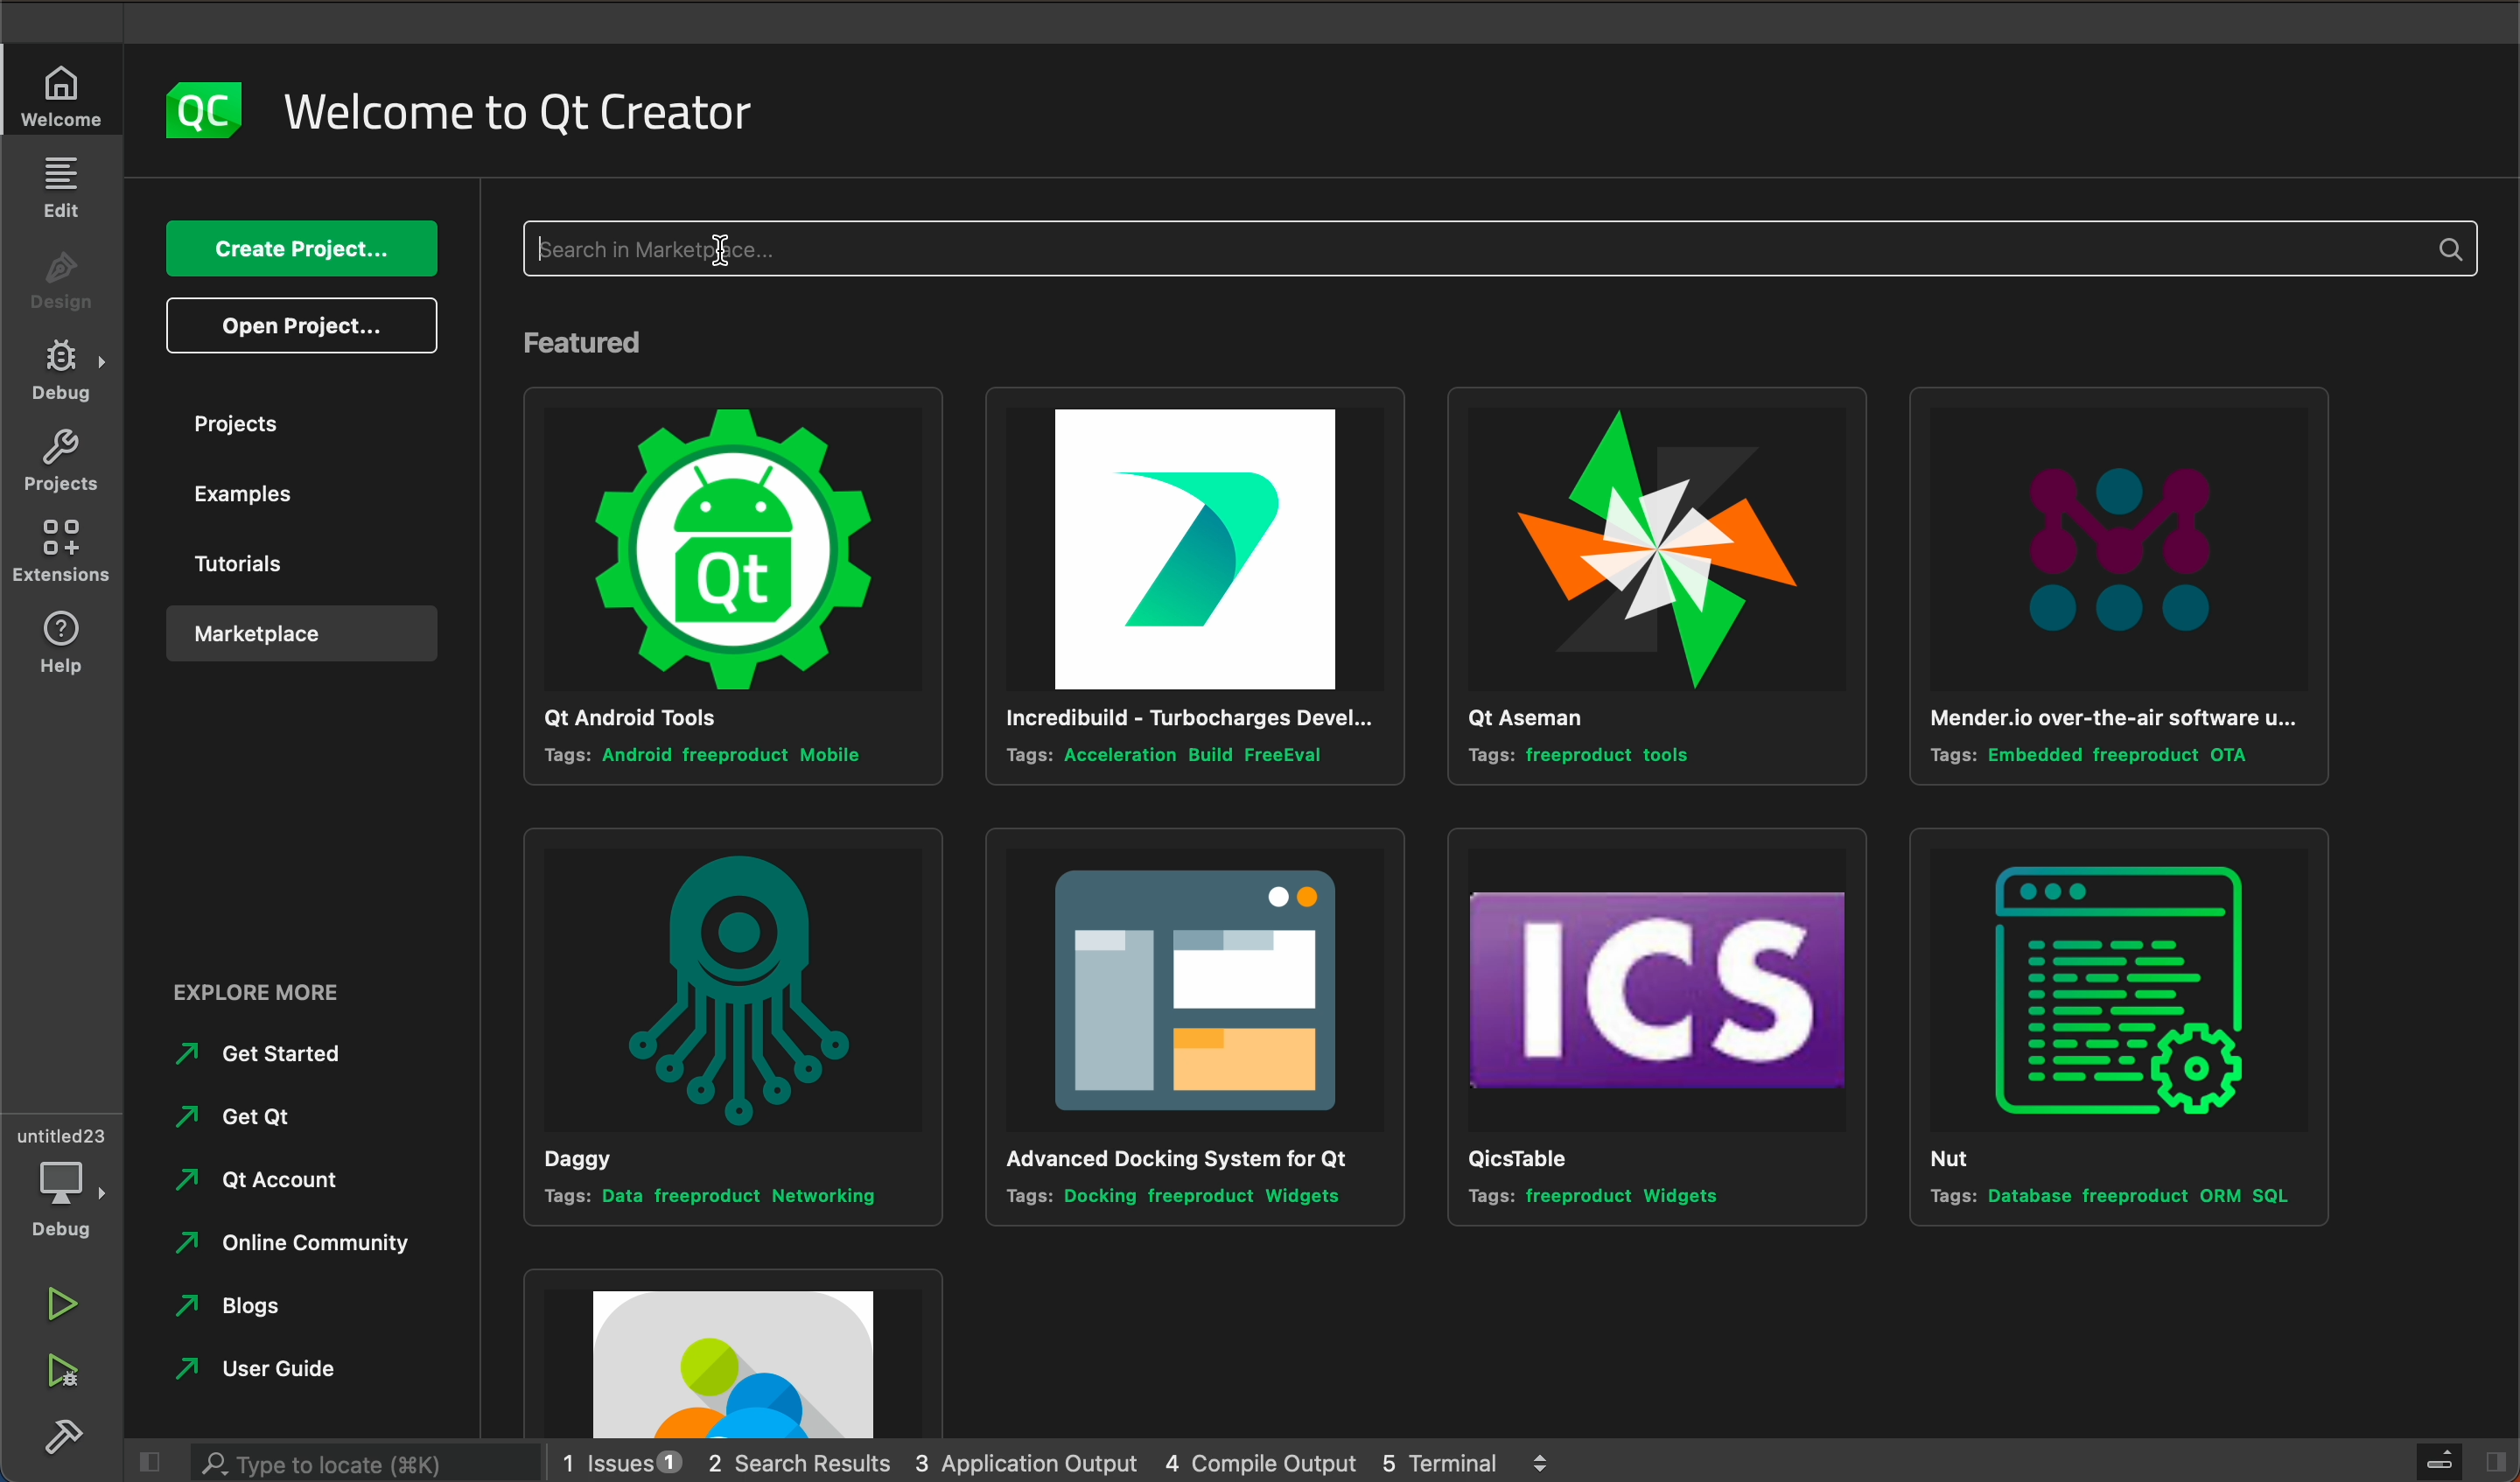  I want to click on , so click(717, 588).